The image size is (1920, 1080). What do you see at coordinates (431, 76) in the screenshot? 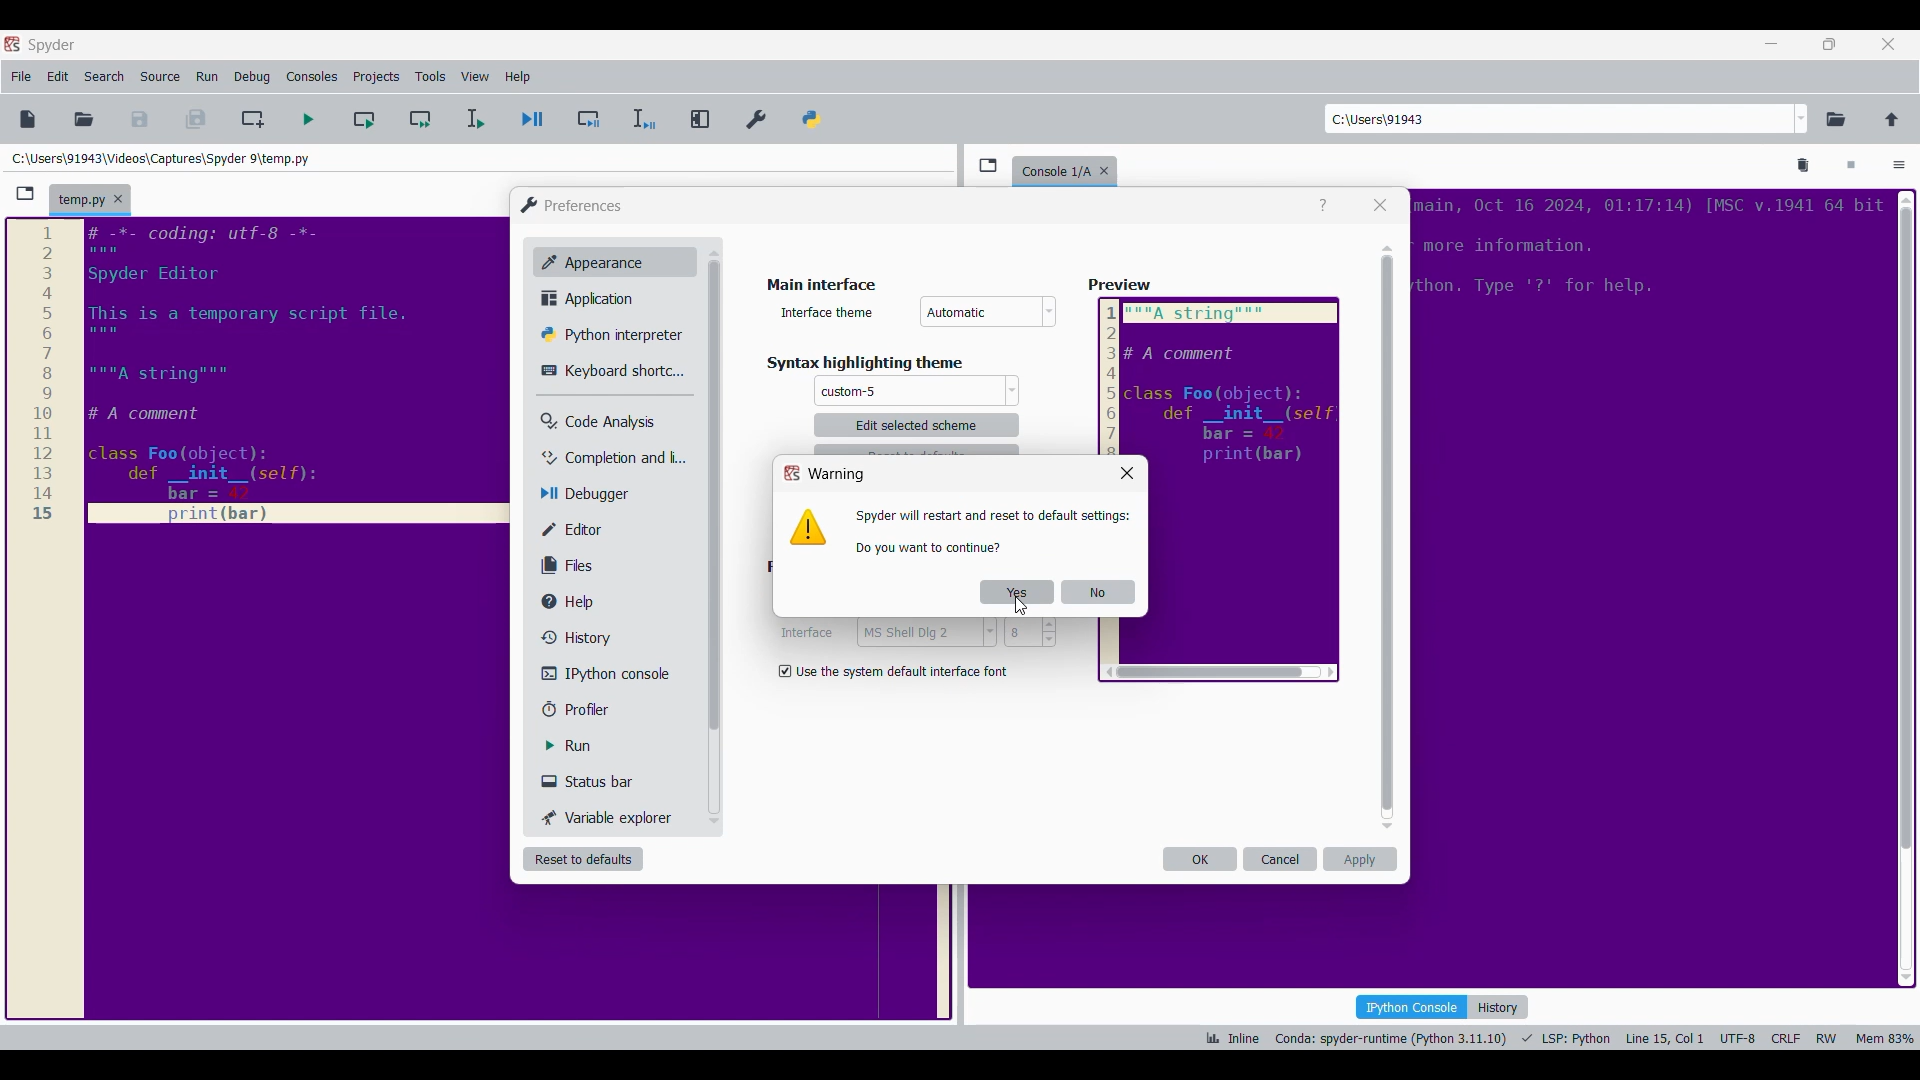
I see `Tools menu` at bounding box center [431, 76].